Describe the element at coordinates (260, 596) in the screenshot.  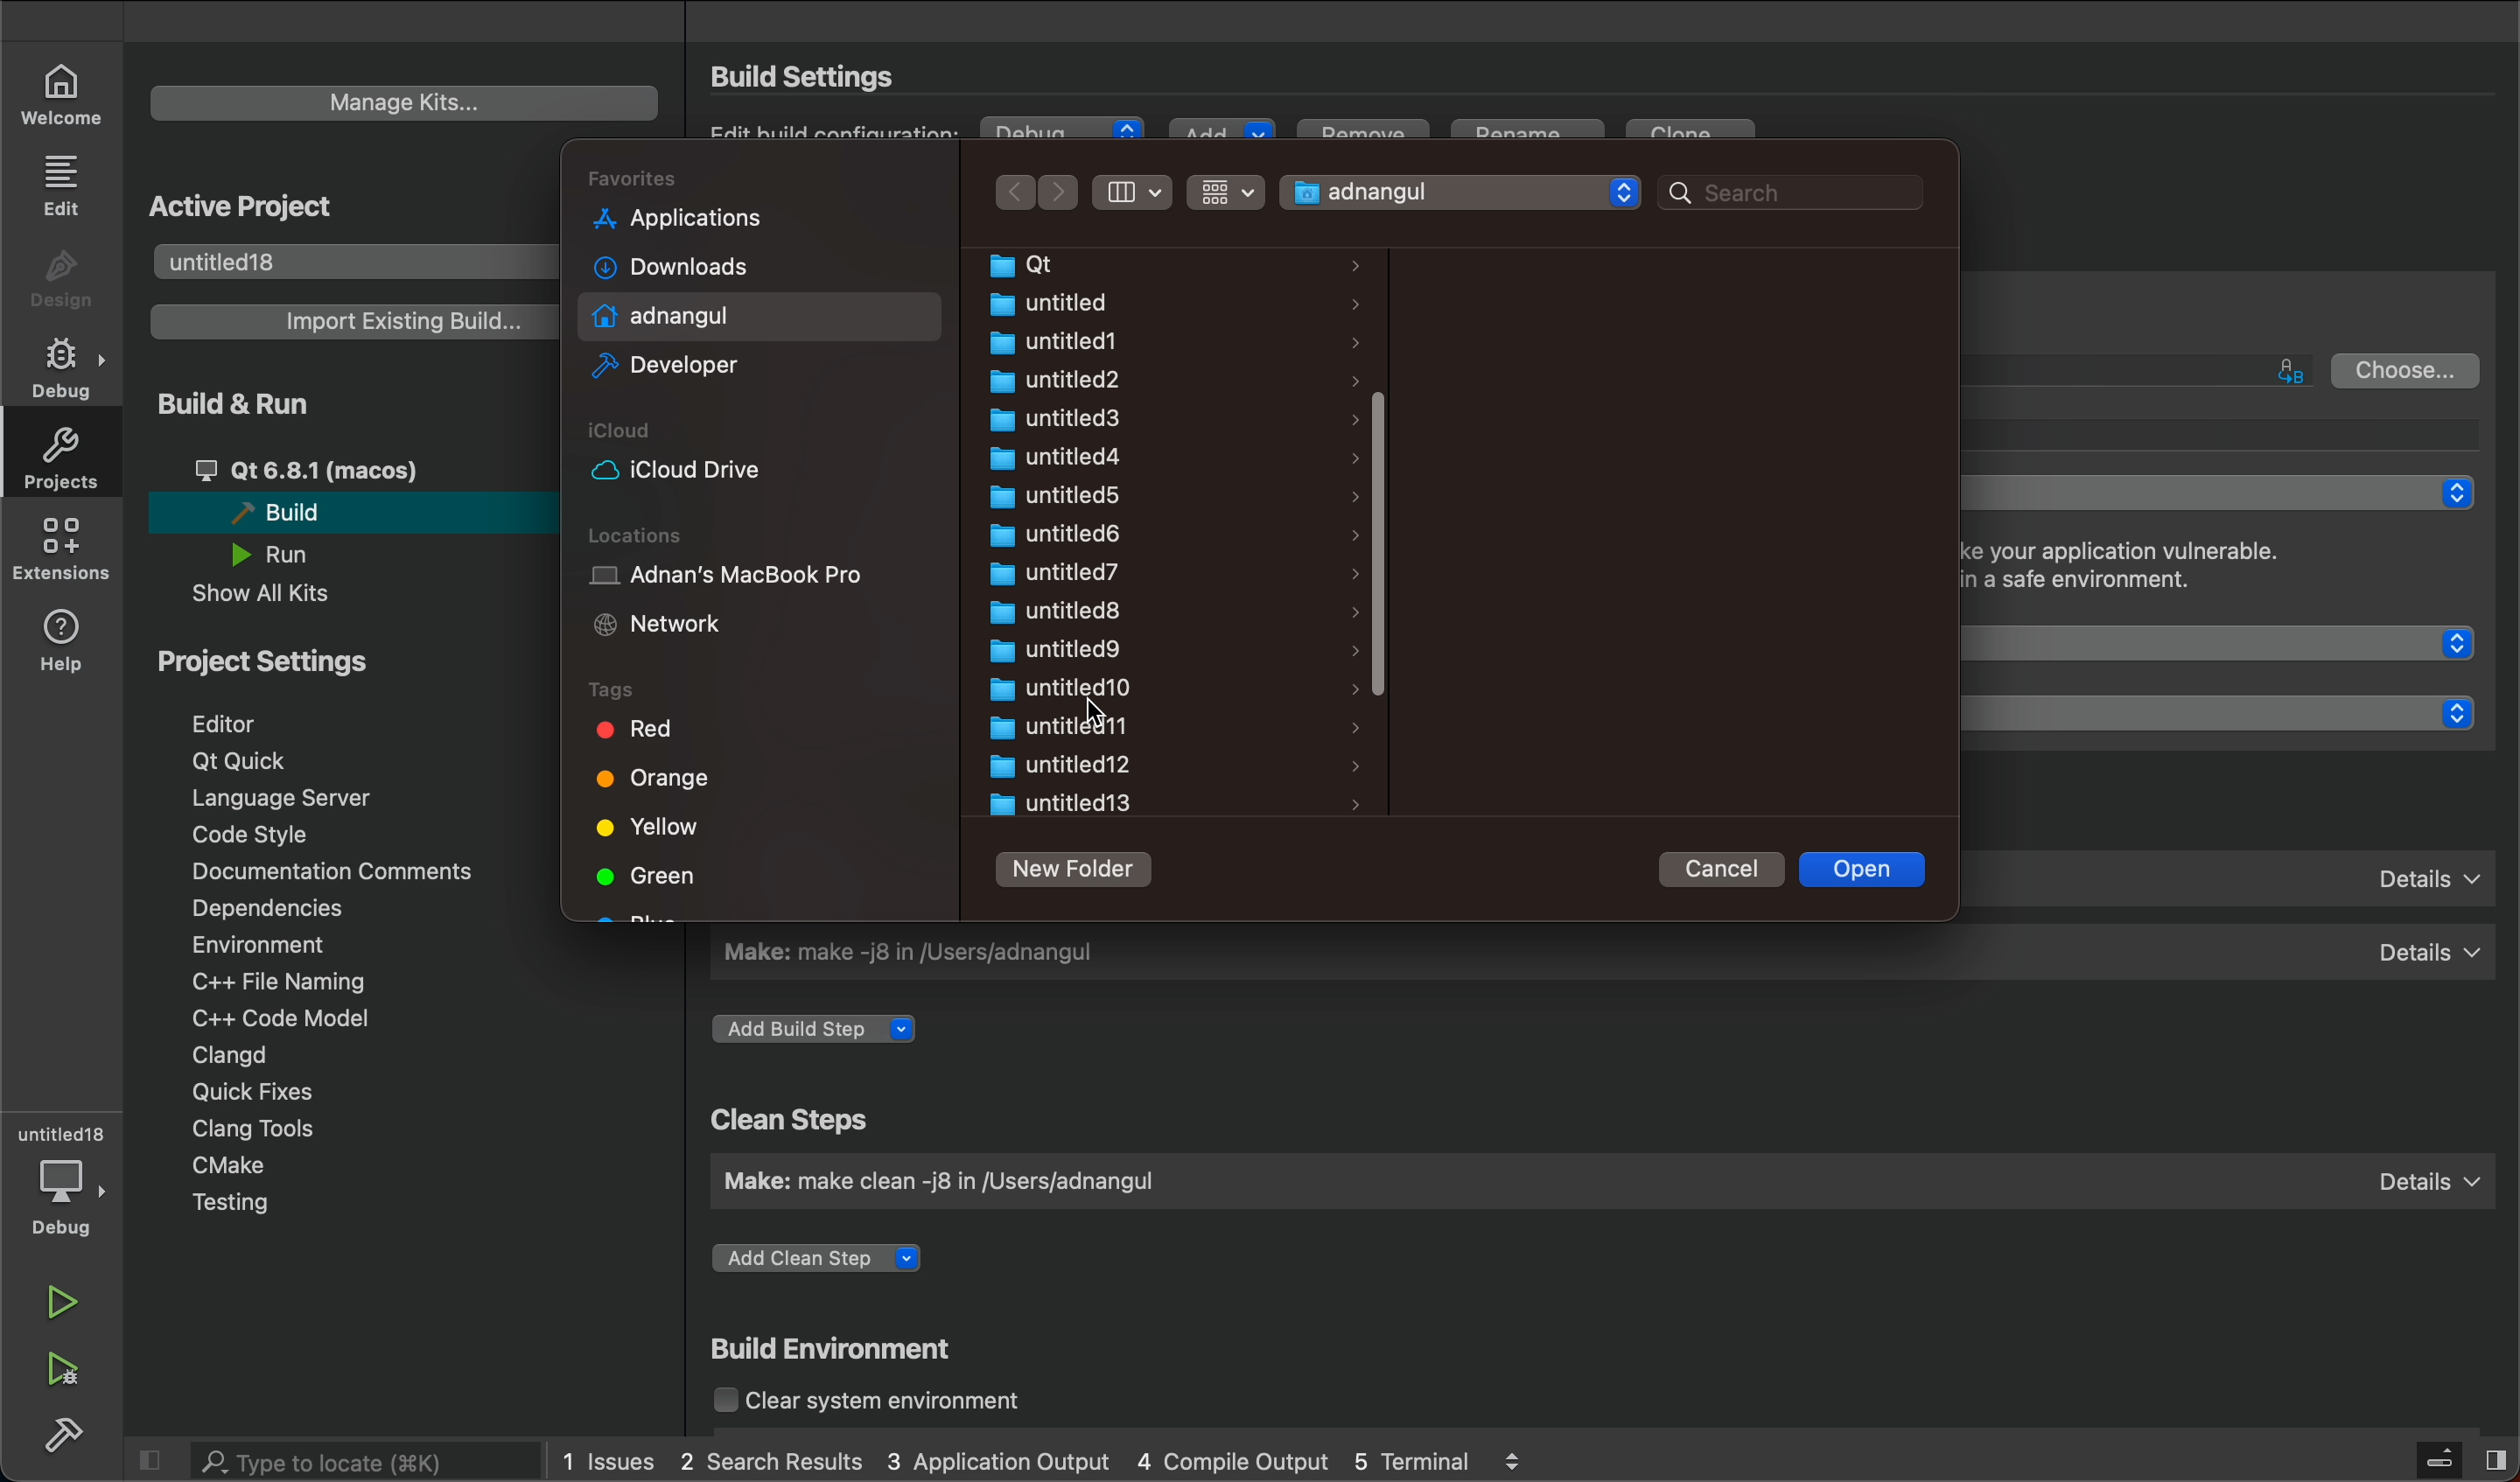
I see `show all kits` at that location.